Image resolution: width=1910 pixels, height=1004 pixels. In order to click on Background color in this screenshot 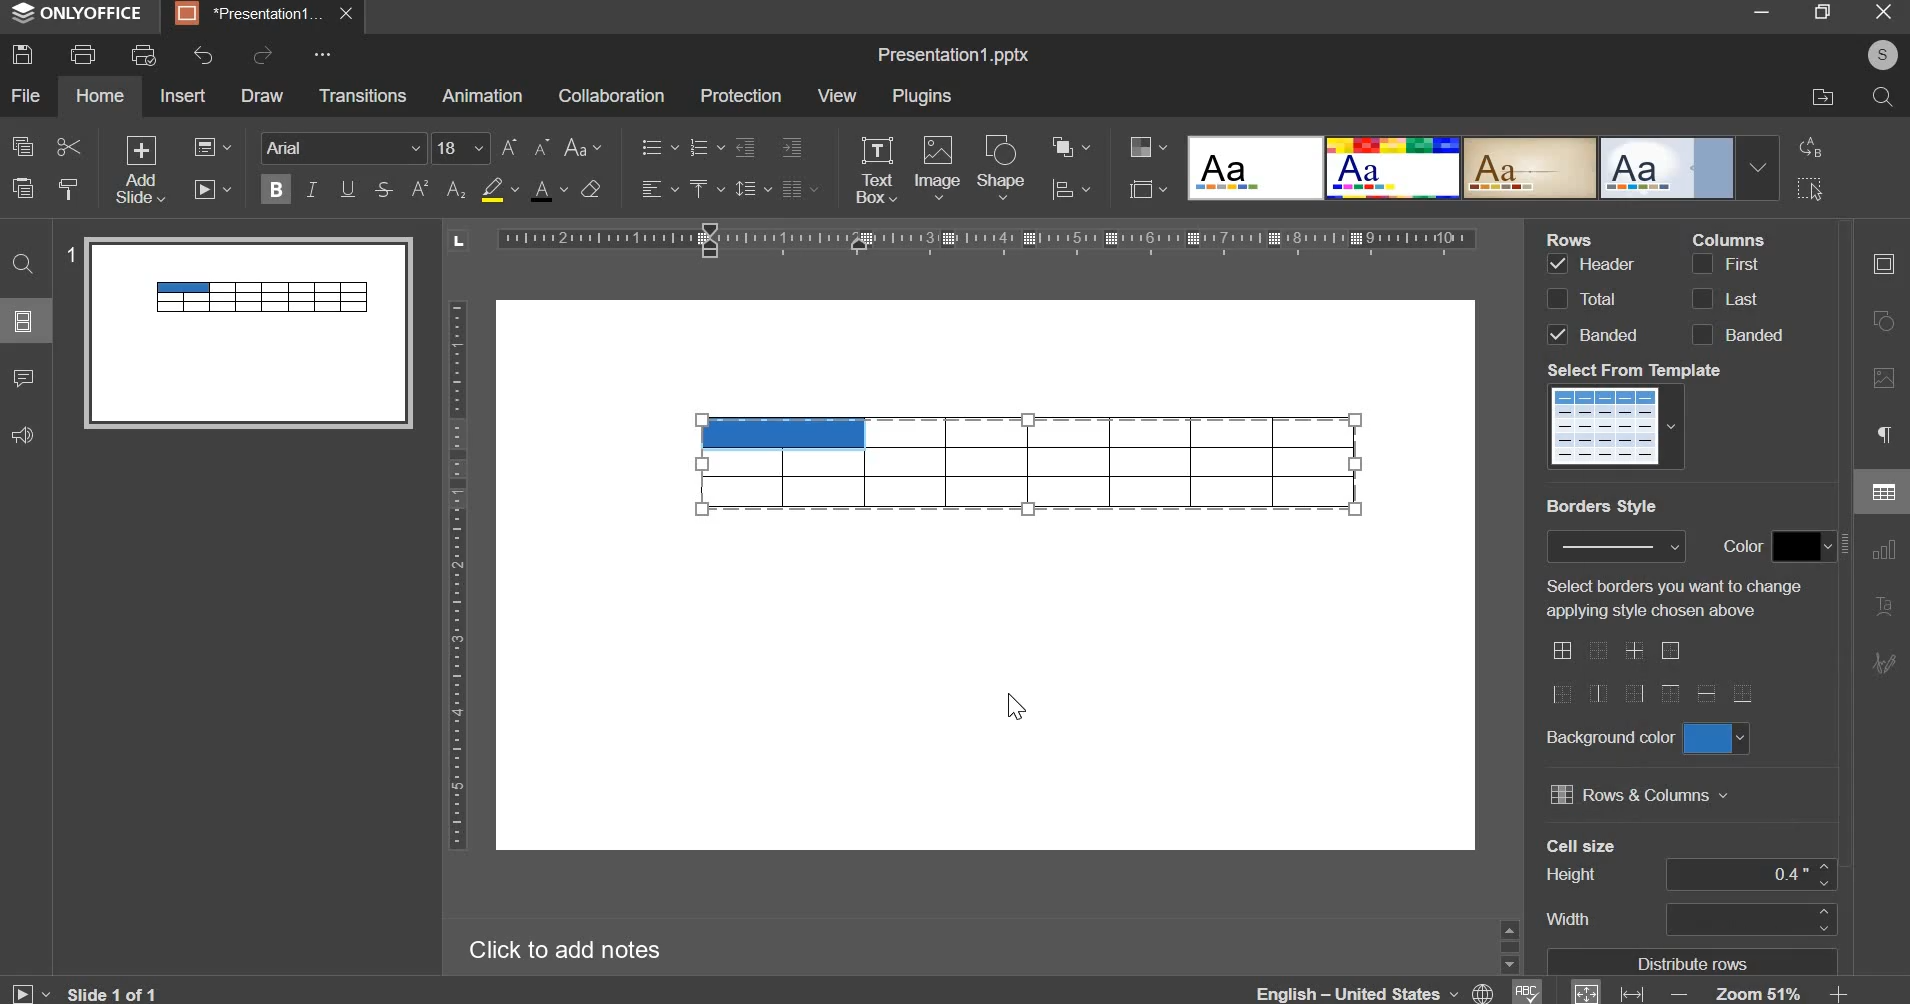, I will do `click(1608, 737)`.